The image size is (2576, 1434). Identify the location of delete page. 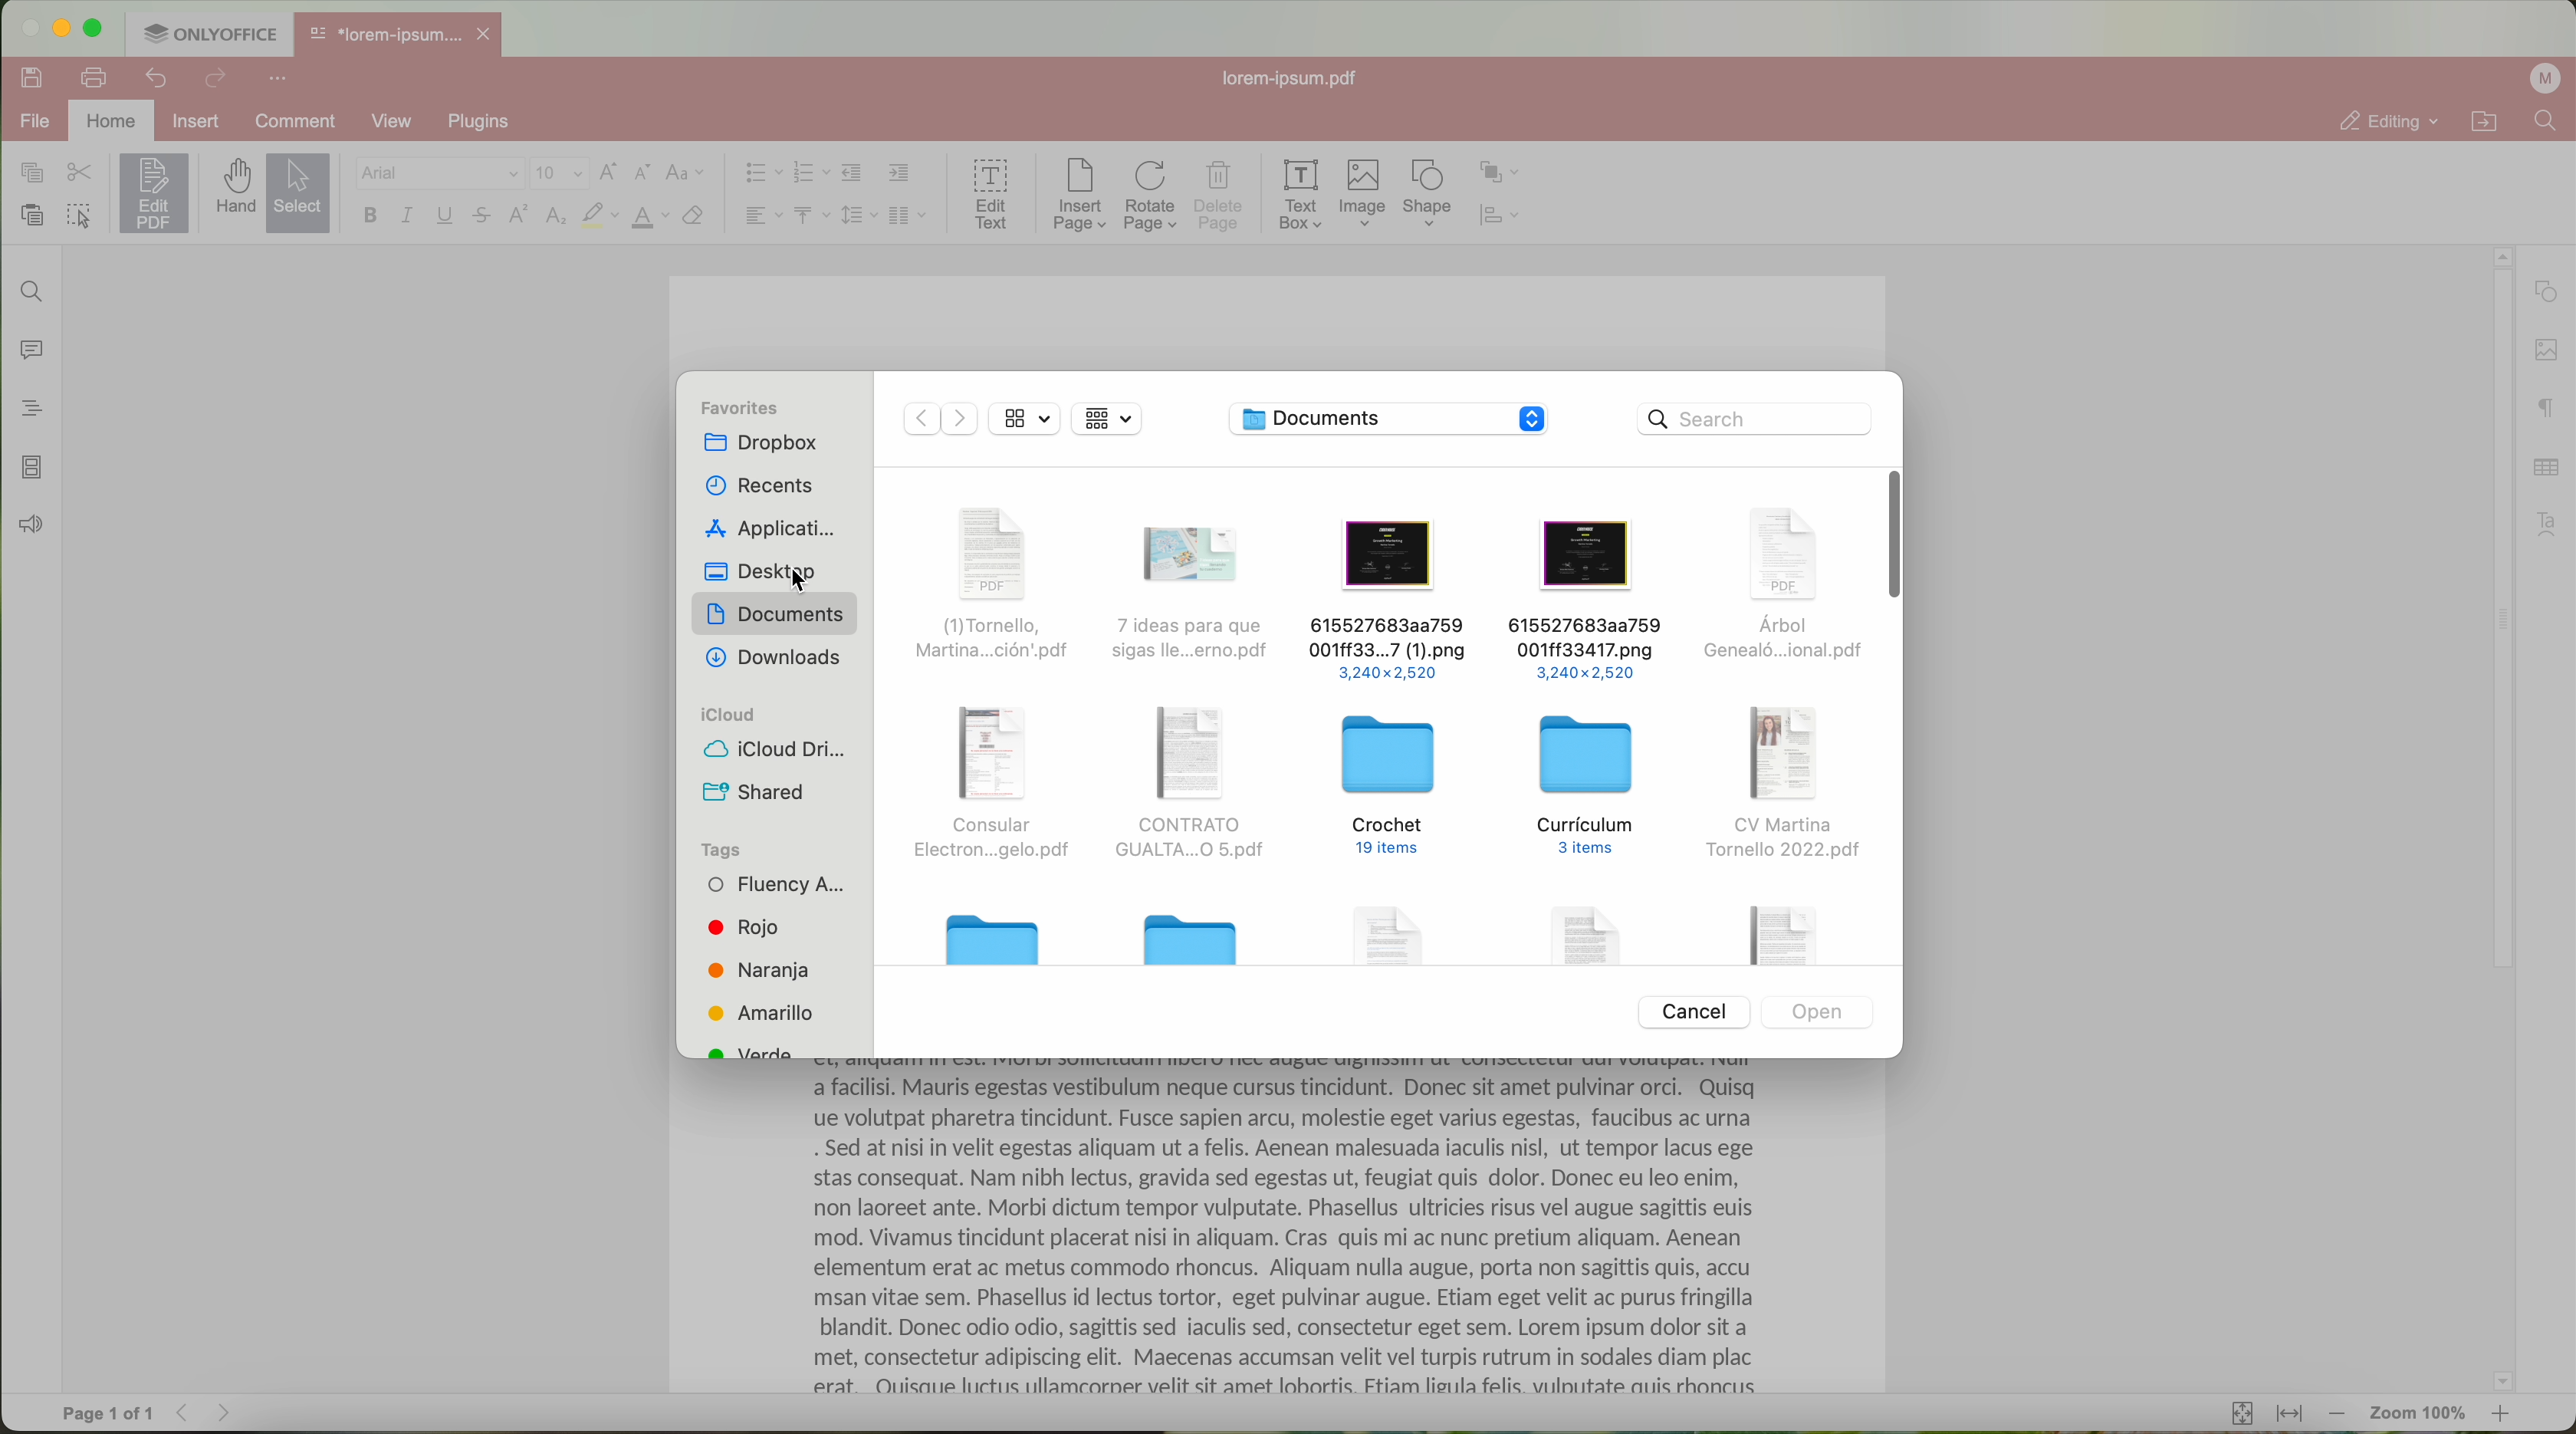
(1220, 199).